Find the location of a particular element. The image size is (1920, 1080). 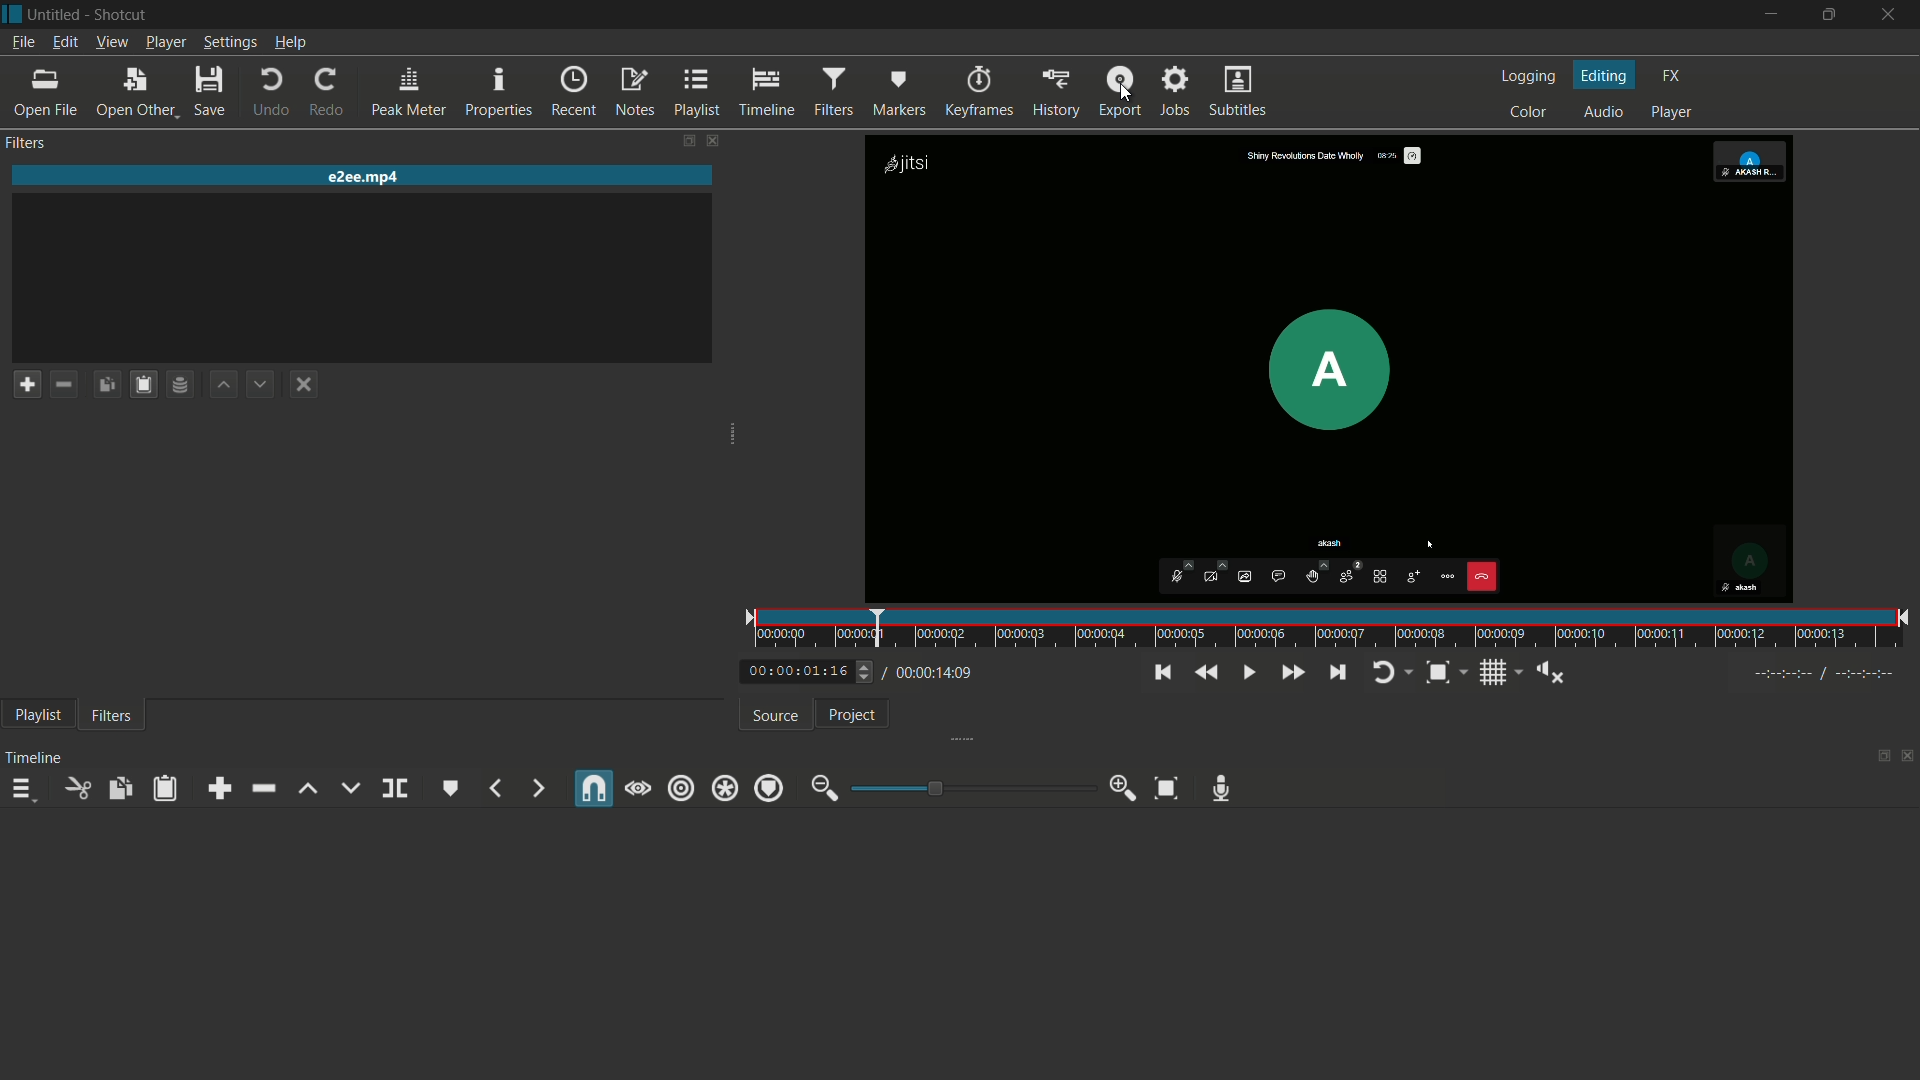

markers is located at coordinates (899, 93).